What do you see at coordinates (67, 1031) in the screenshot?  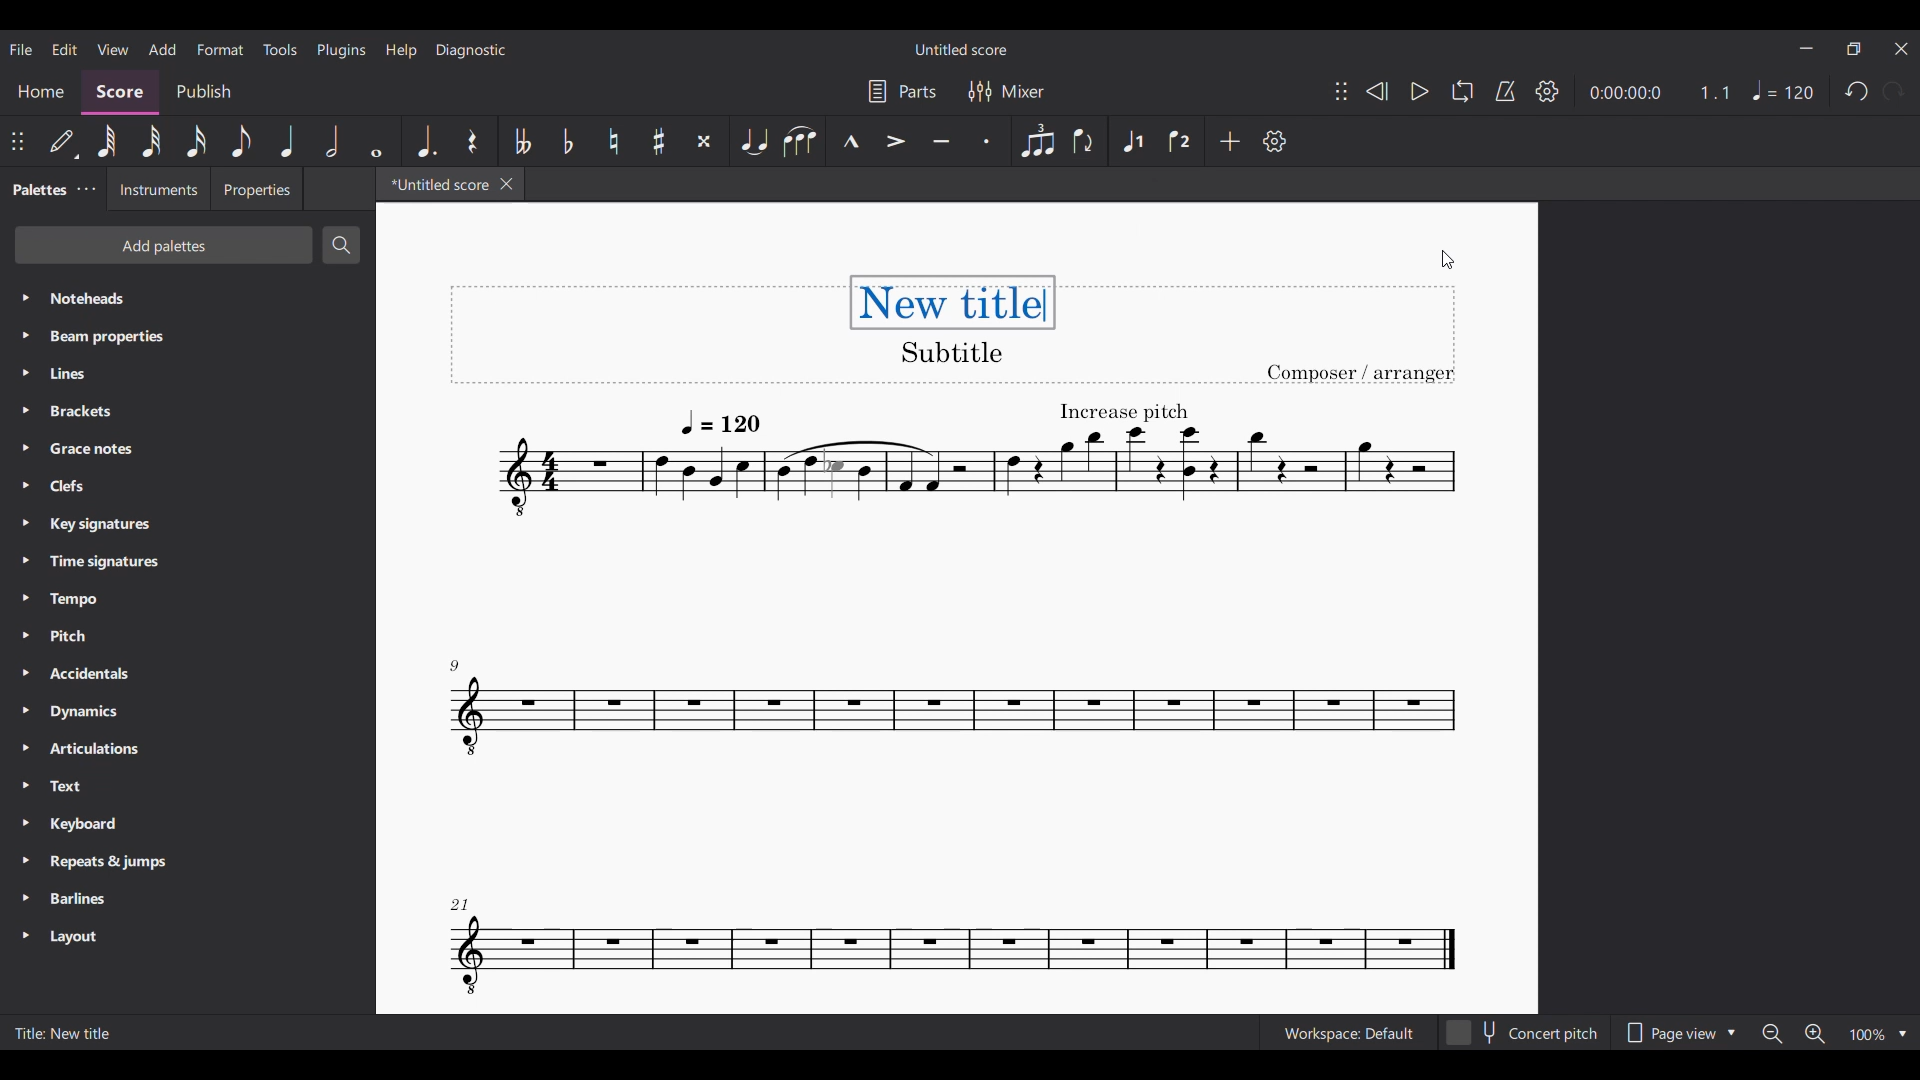 I see `Title: New title` at bounding box center [67, 1031].